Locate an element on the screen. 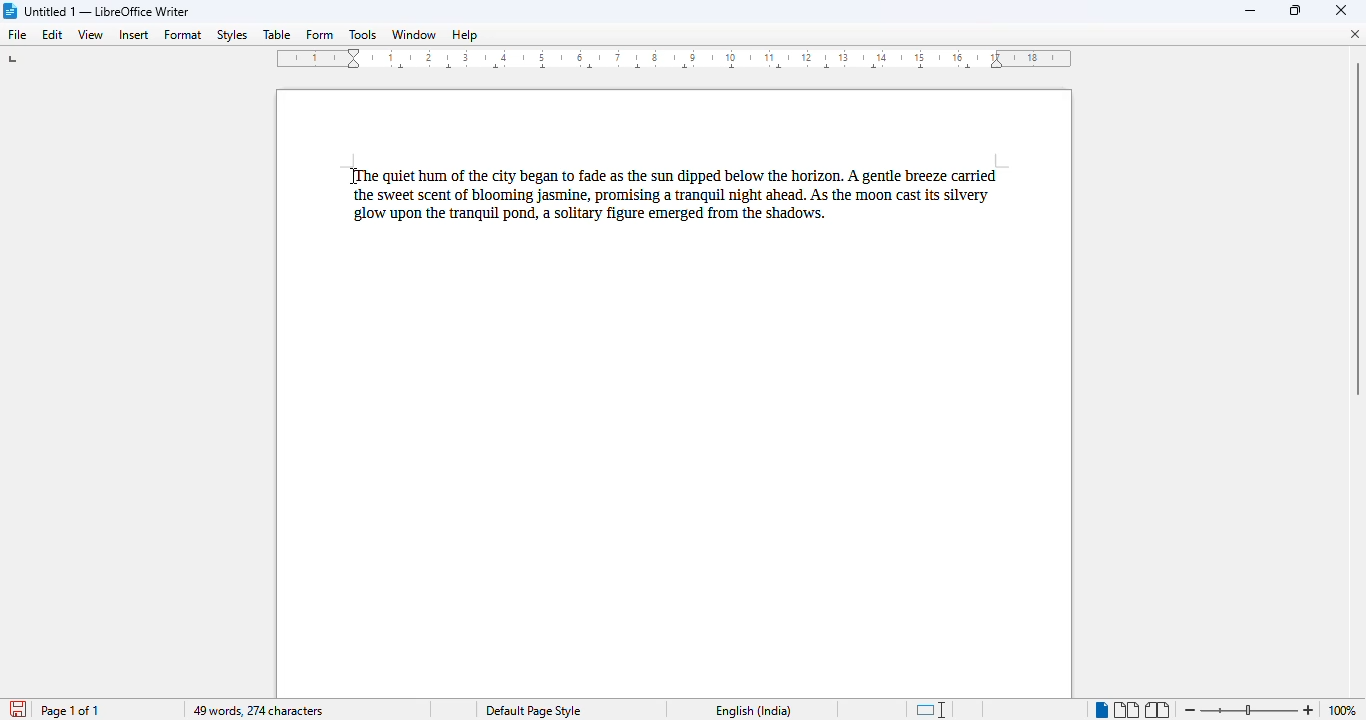 Image resolution: width=1366 pixels, height=720 pixels. right click is located at coordinates (355, 176).